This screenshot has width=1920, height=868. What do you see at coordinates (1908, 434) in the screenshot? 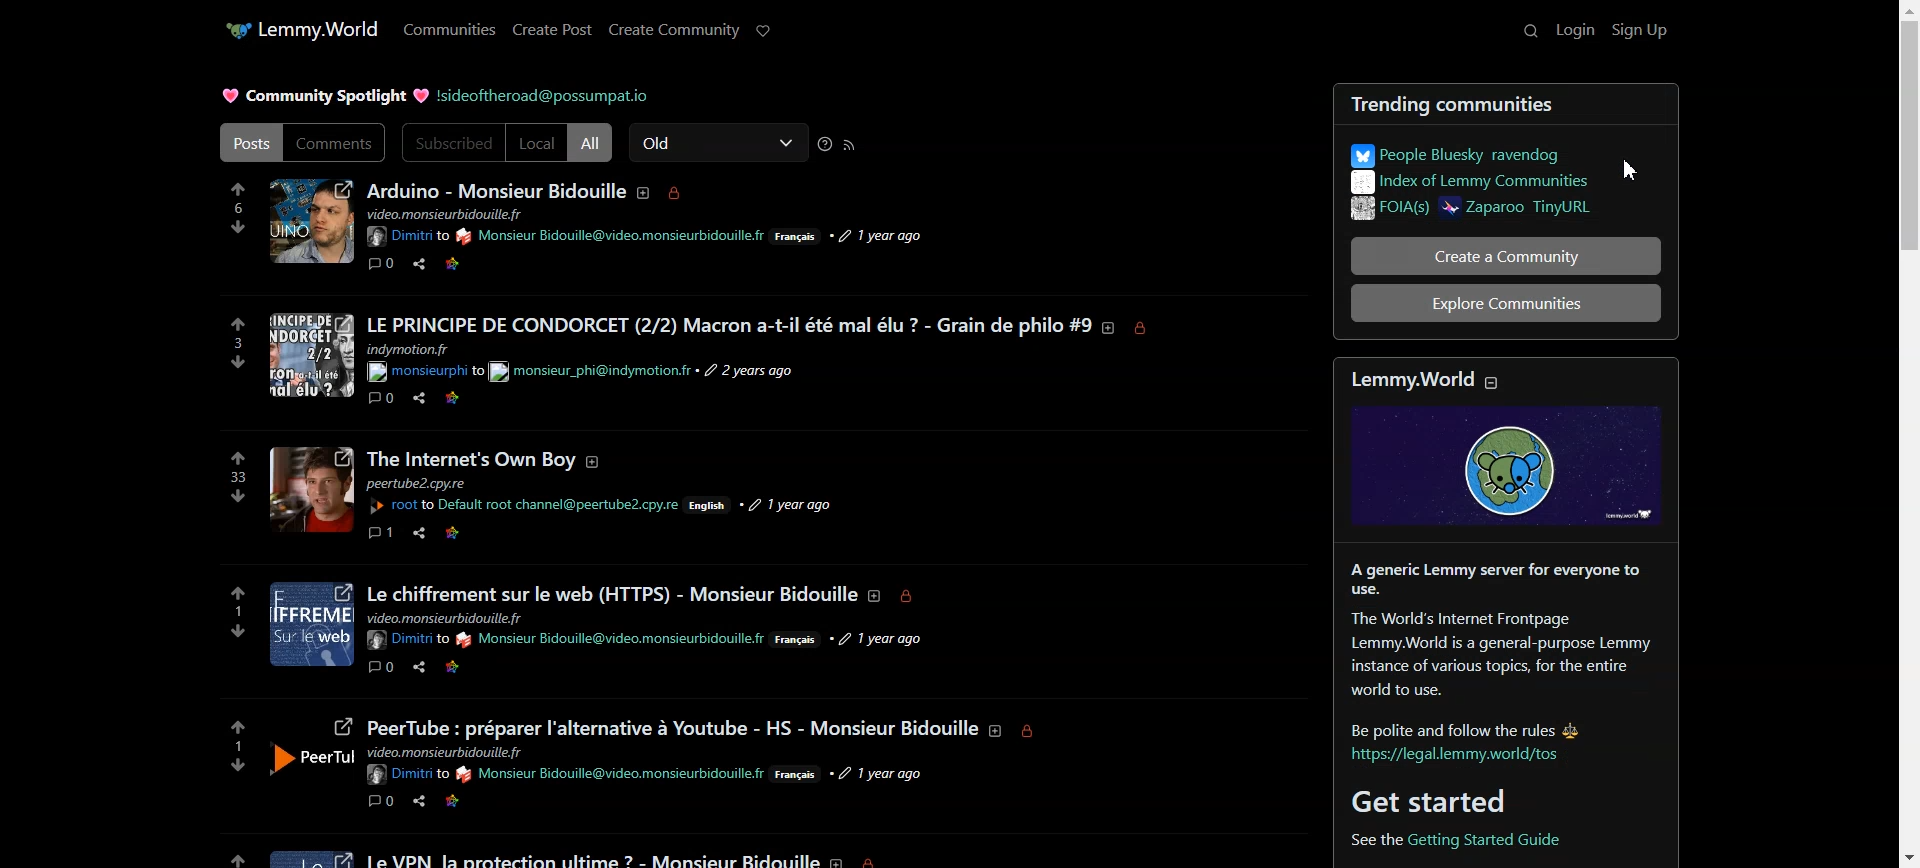
I see `Vertical scroll bar` at bounding box center [1908, 434].